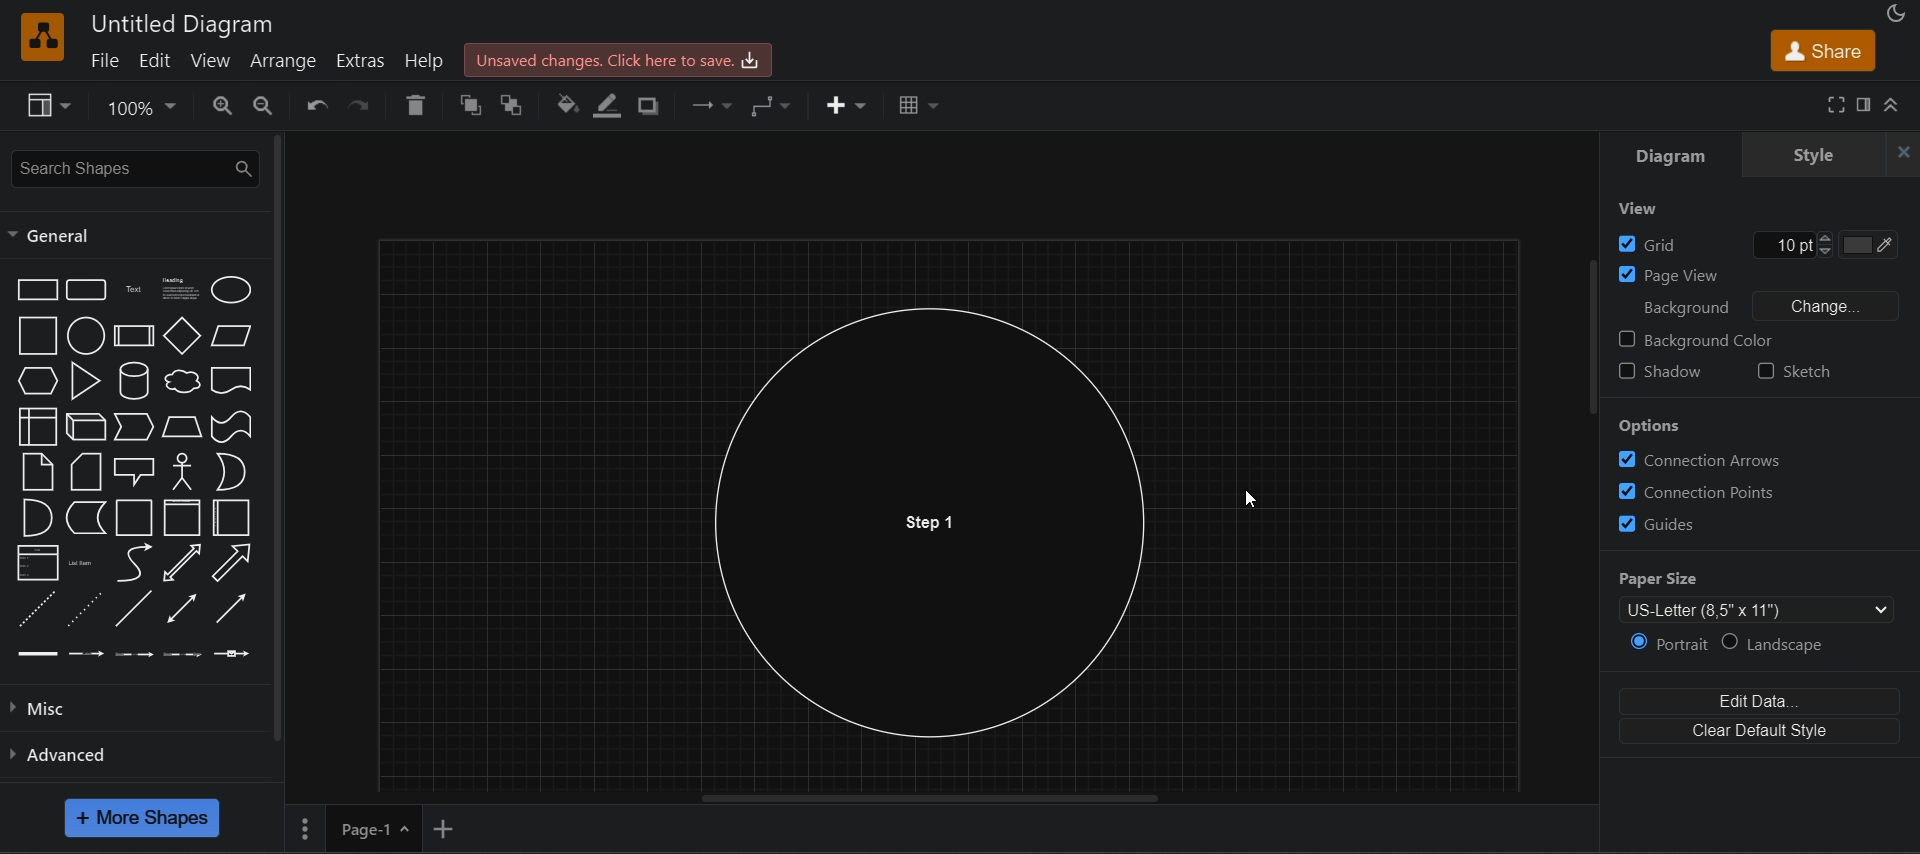  What do you see at coordinates (235, 564) in the screenshot?
I see `arrow` at bounding box center [235, 564].